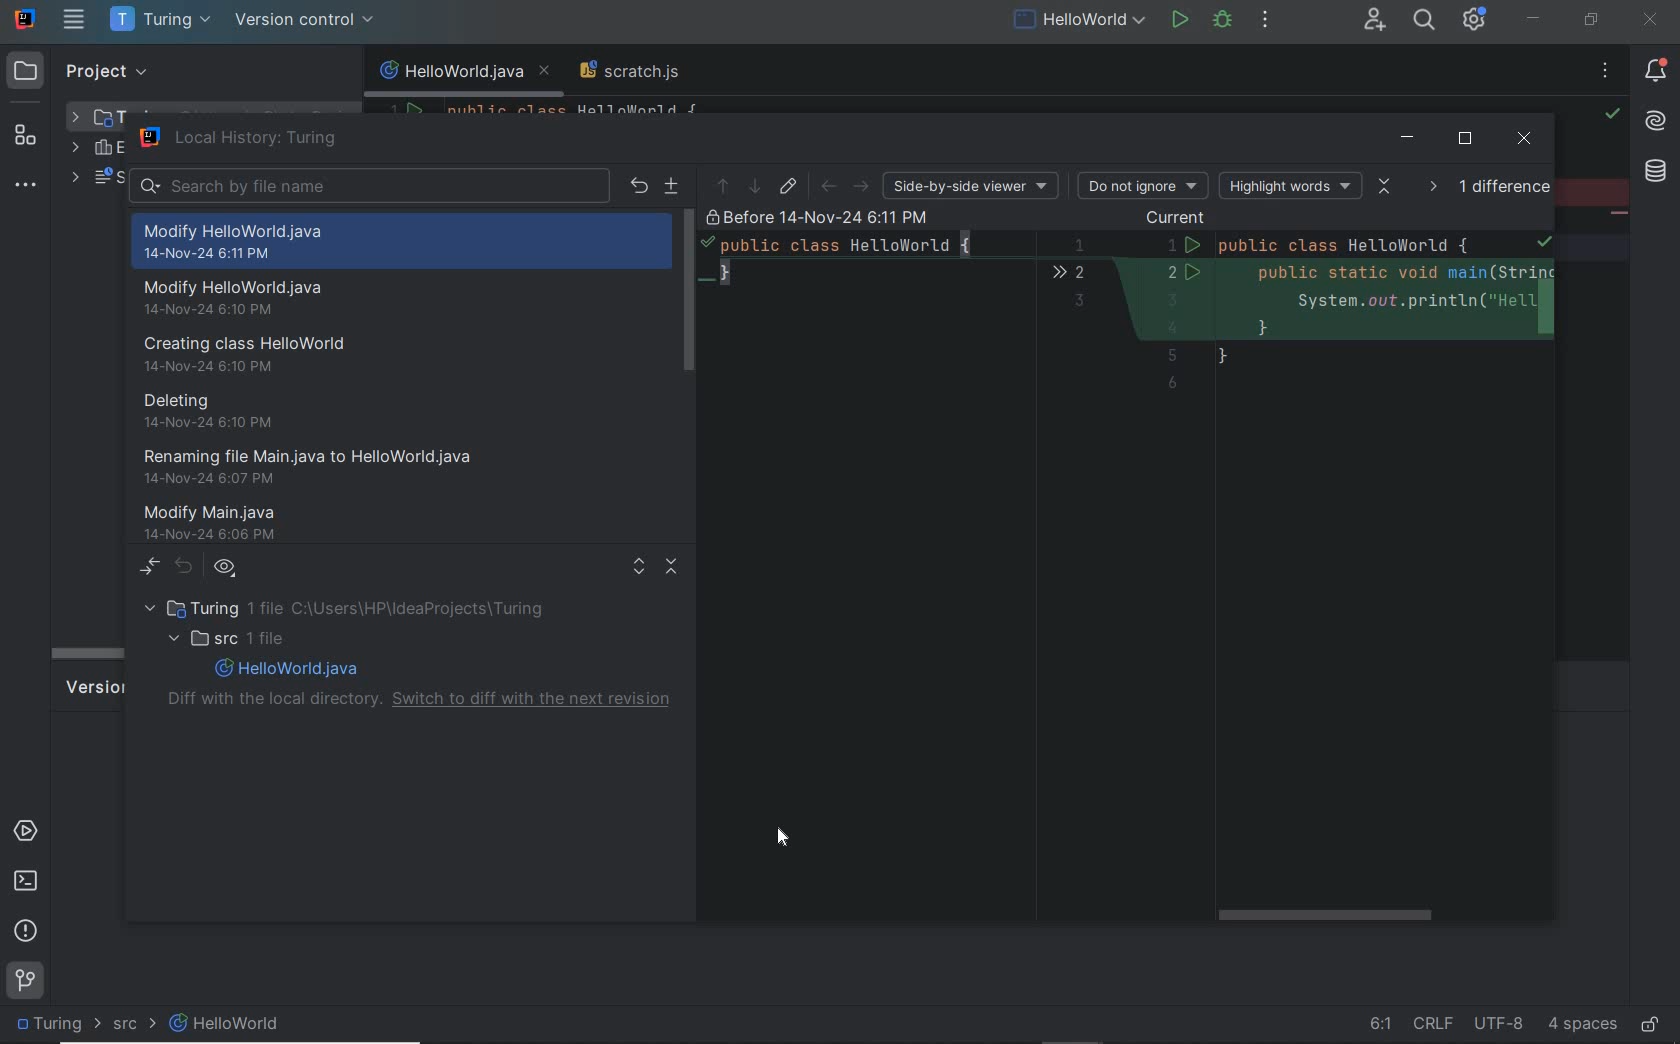 The height and width of the screenshot is (1044, 1680). What do you see at coordinates (284, 669) in the screenshot?
I see `file name` at bounding box center [284, 669].